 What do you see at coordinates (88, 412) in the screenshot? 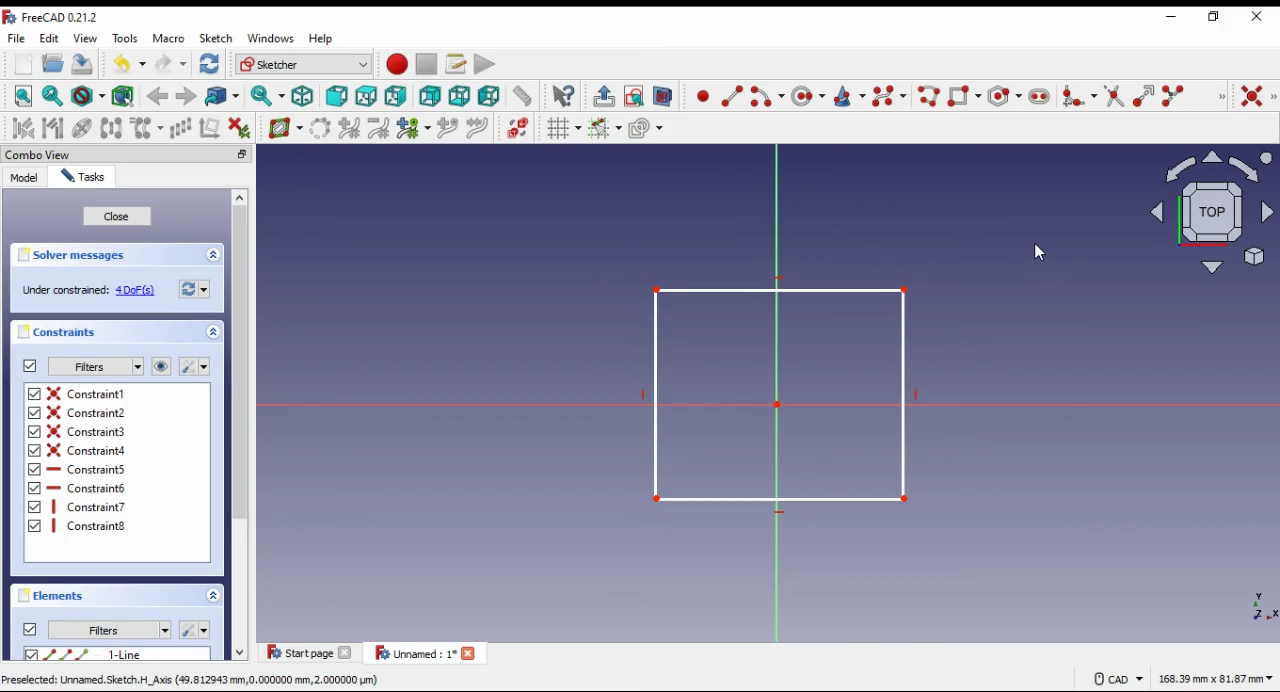
I see `on/off constraint 2` at bounding box center [88, 412].